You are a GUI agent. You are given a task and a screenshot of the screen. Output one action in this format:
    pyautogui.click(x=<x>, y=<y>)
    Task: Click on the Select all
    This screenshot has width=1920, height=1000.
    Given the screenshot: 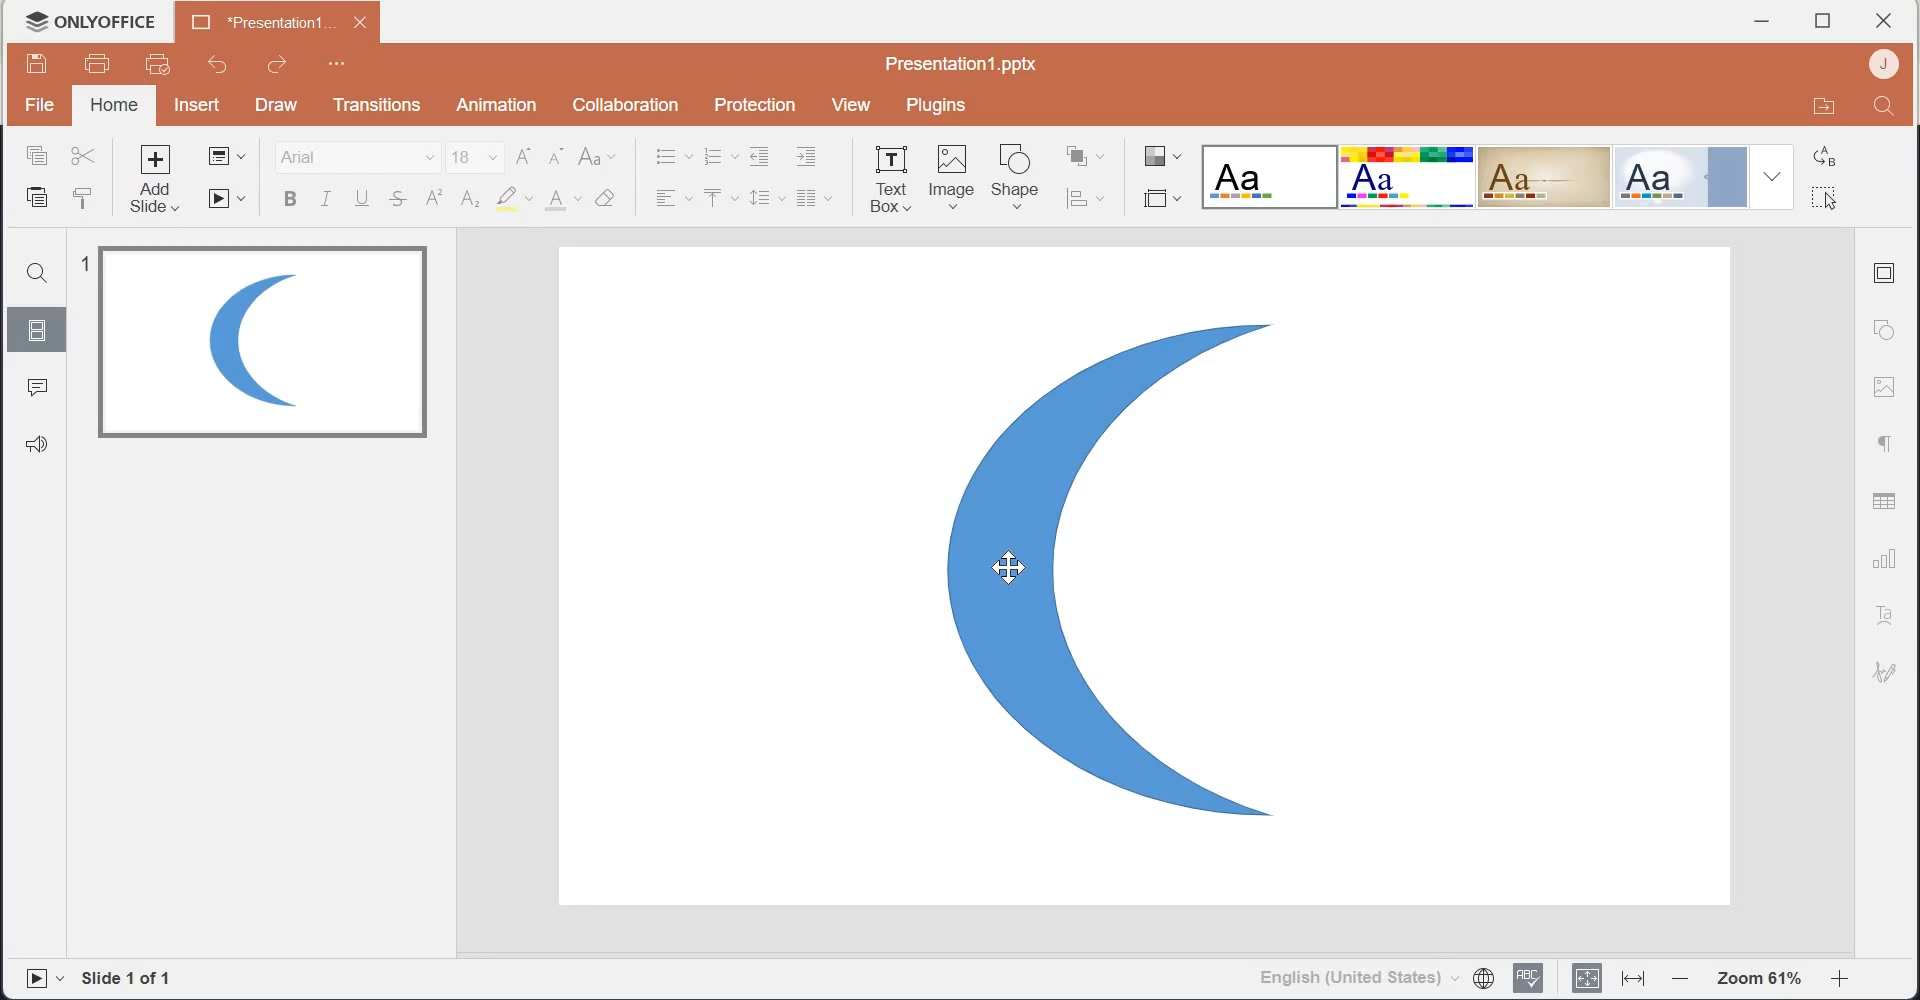 What is the action you would take?
    pyautogui.click(x=1834, y=194)
    